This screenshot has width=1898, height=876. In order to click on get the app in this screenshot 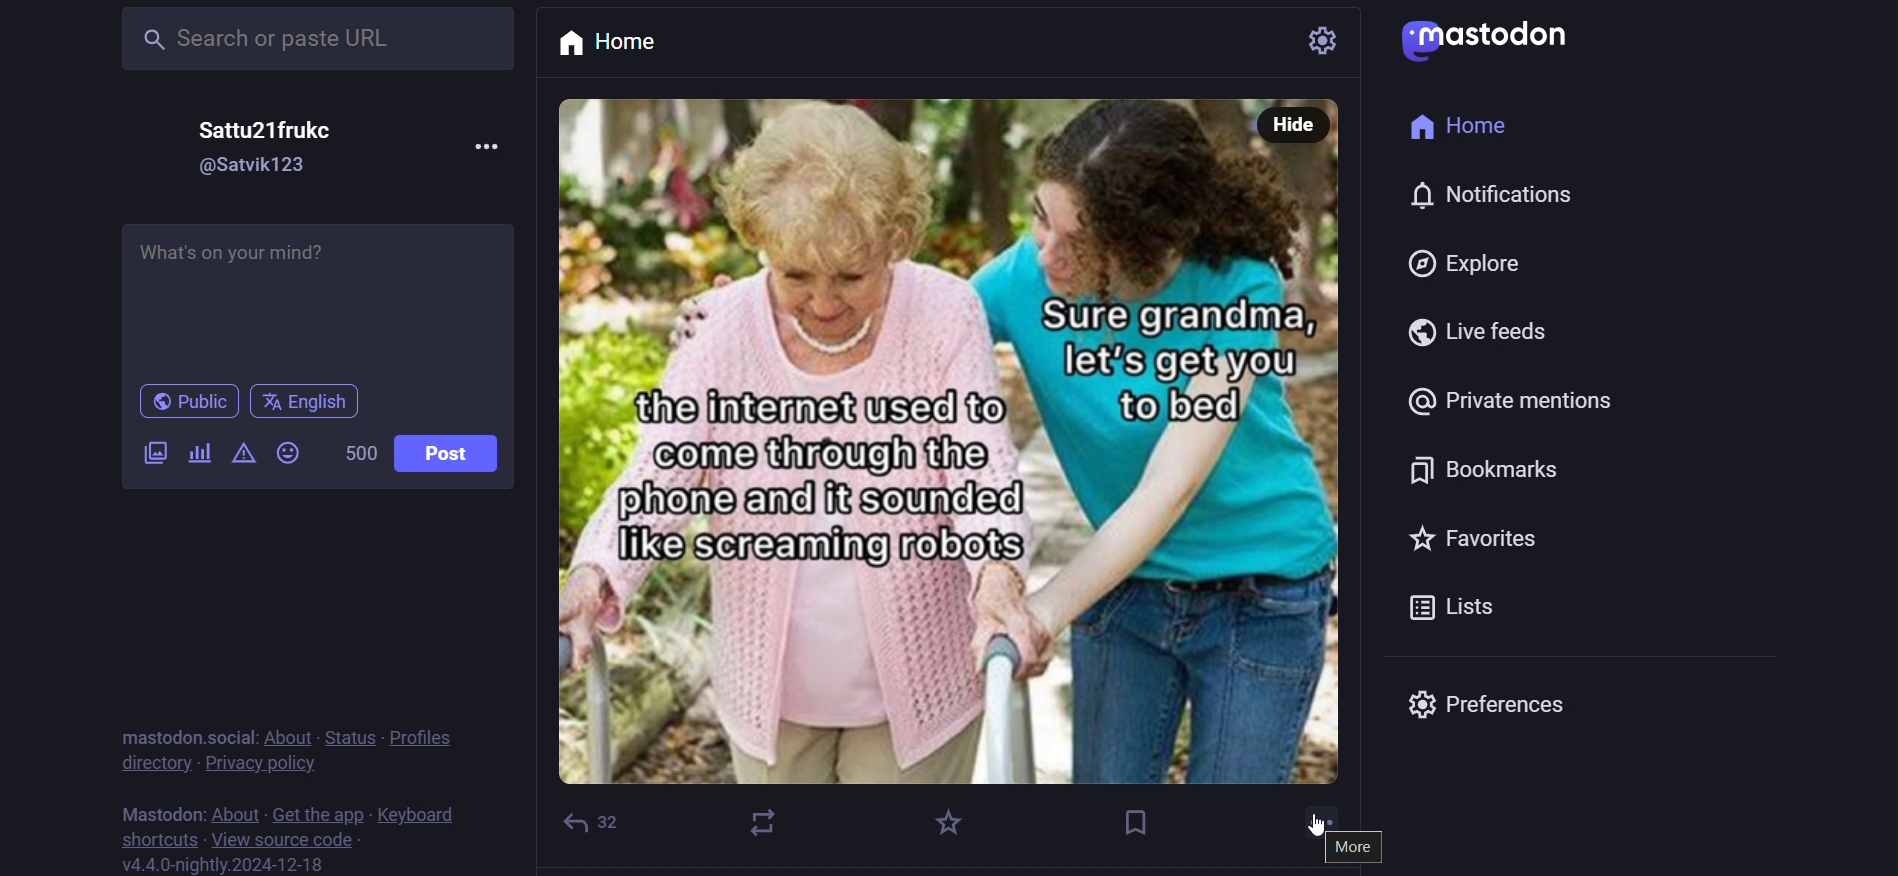, I will do `click(319, 811)`.